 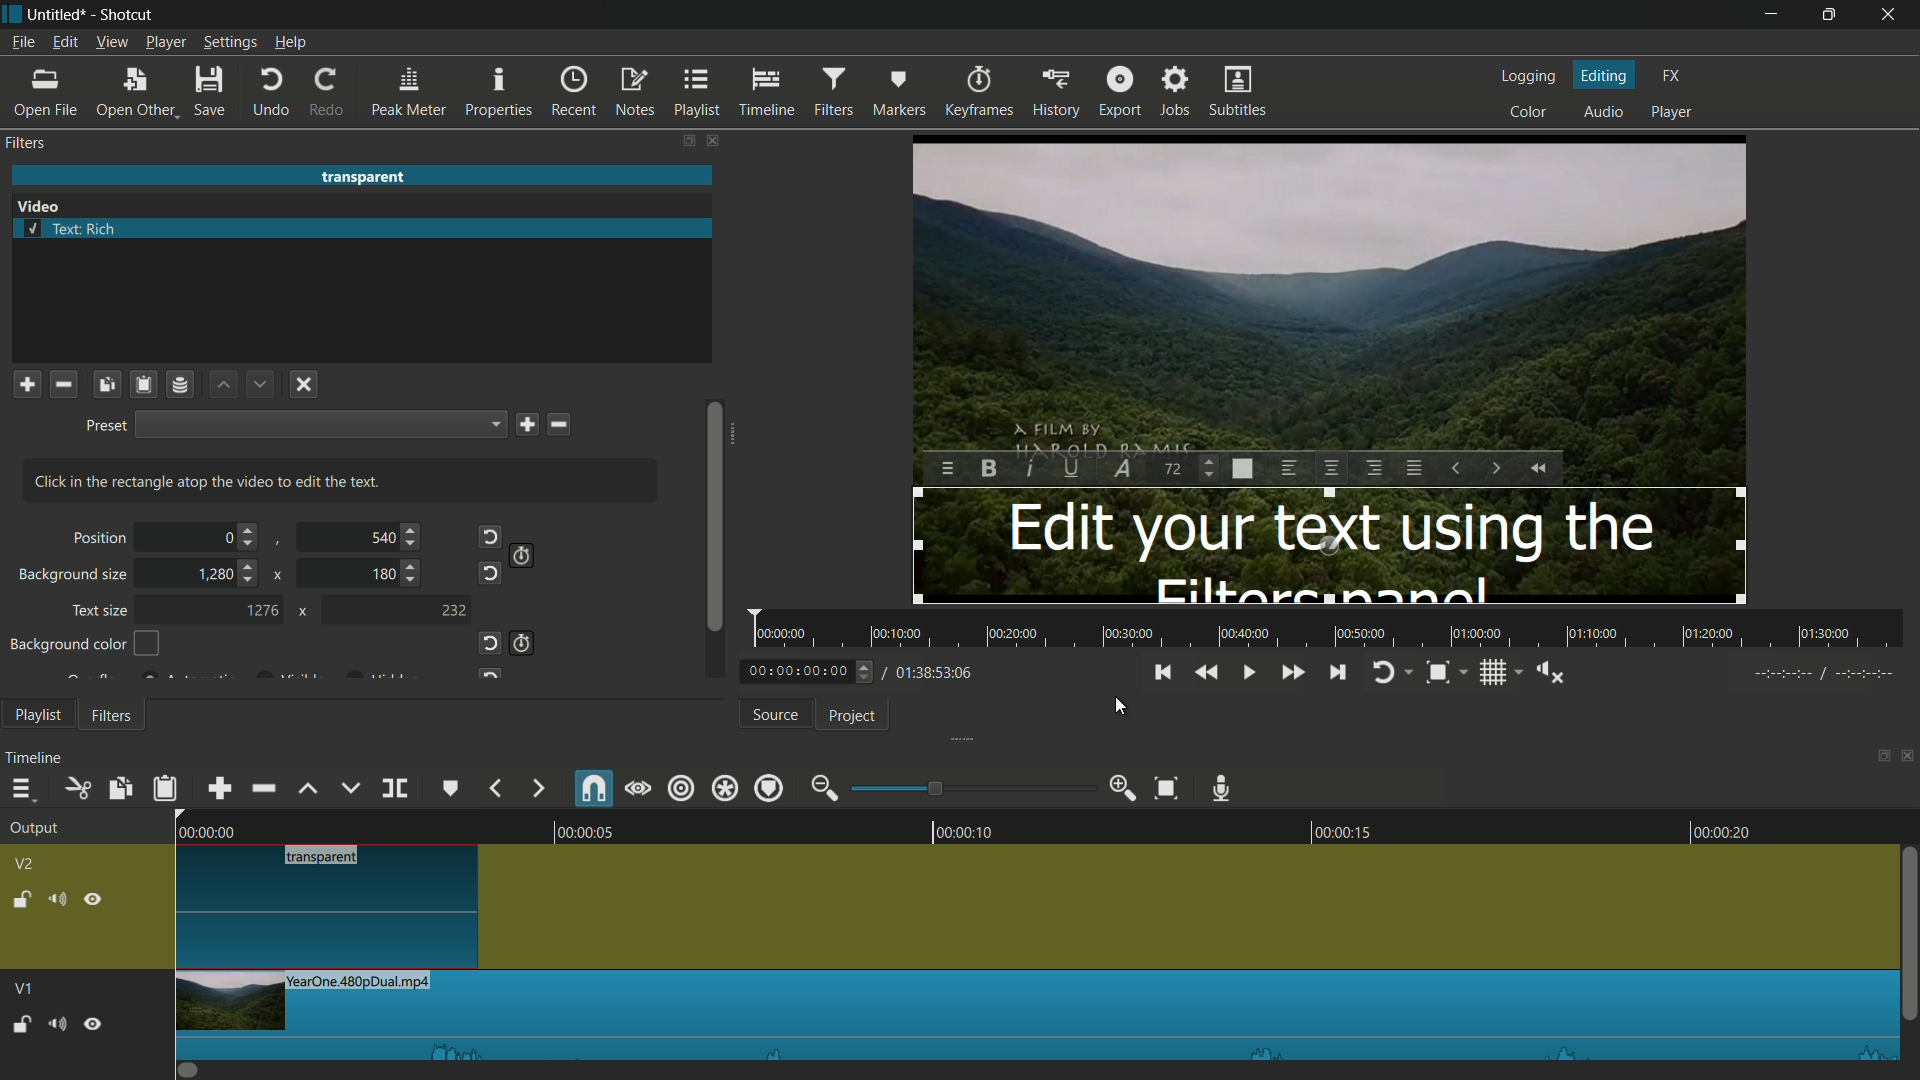 What do you see at coordinates (1382, 672) in the screenshot?
I see `toggle player looping` at bounding box center [1382, 672].